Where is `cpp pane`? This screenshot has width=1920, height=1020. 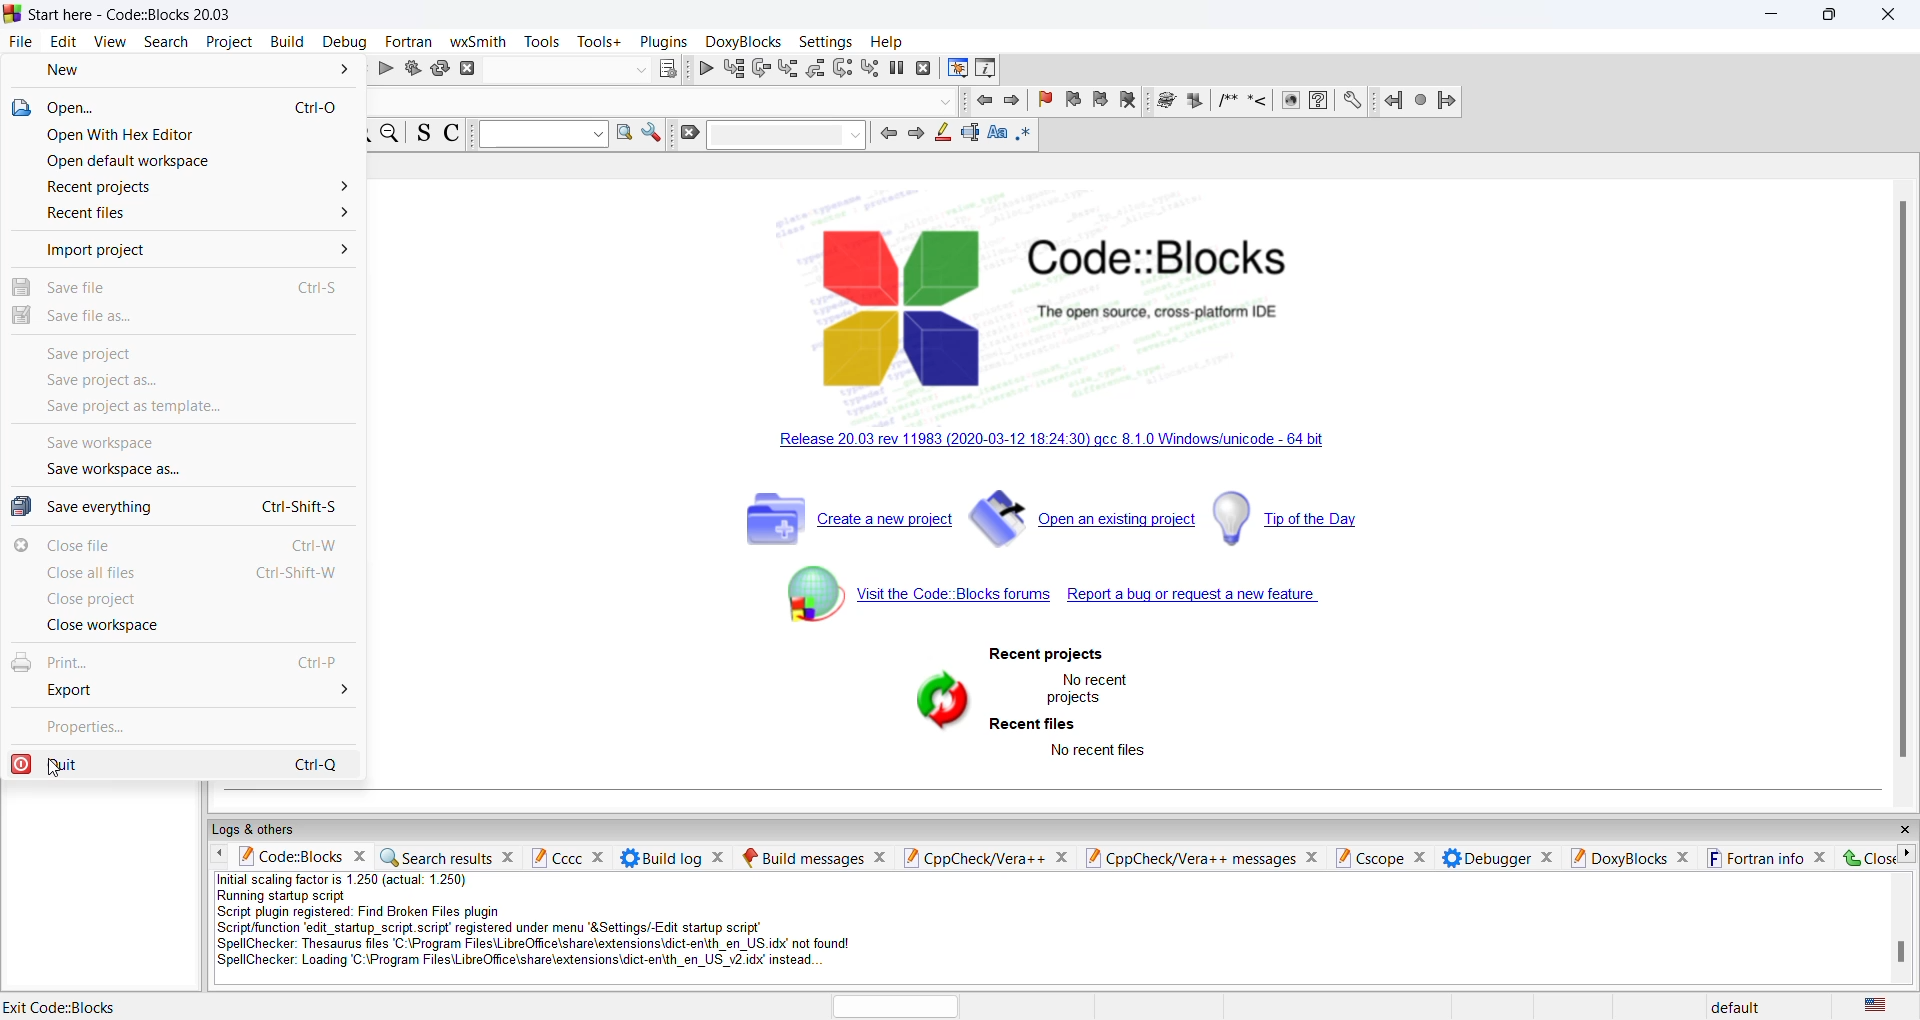 cpp pane is located at coordinates (976, 857).